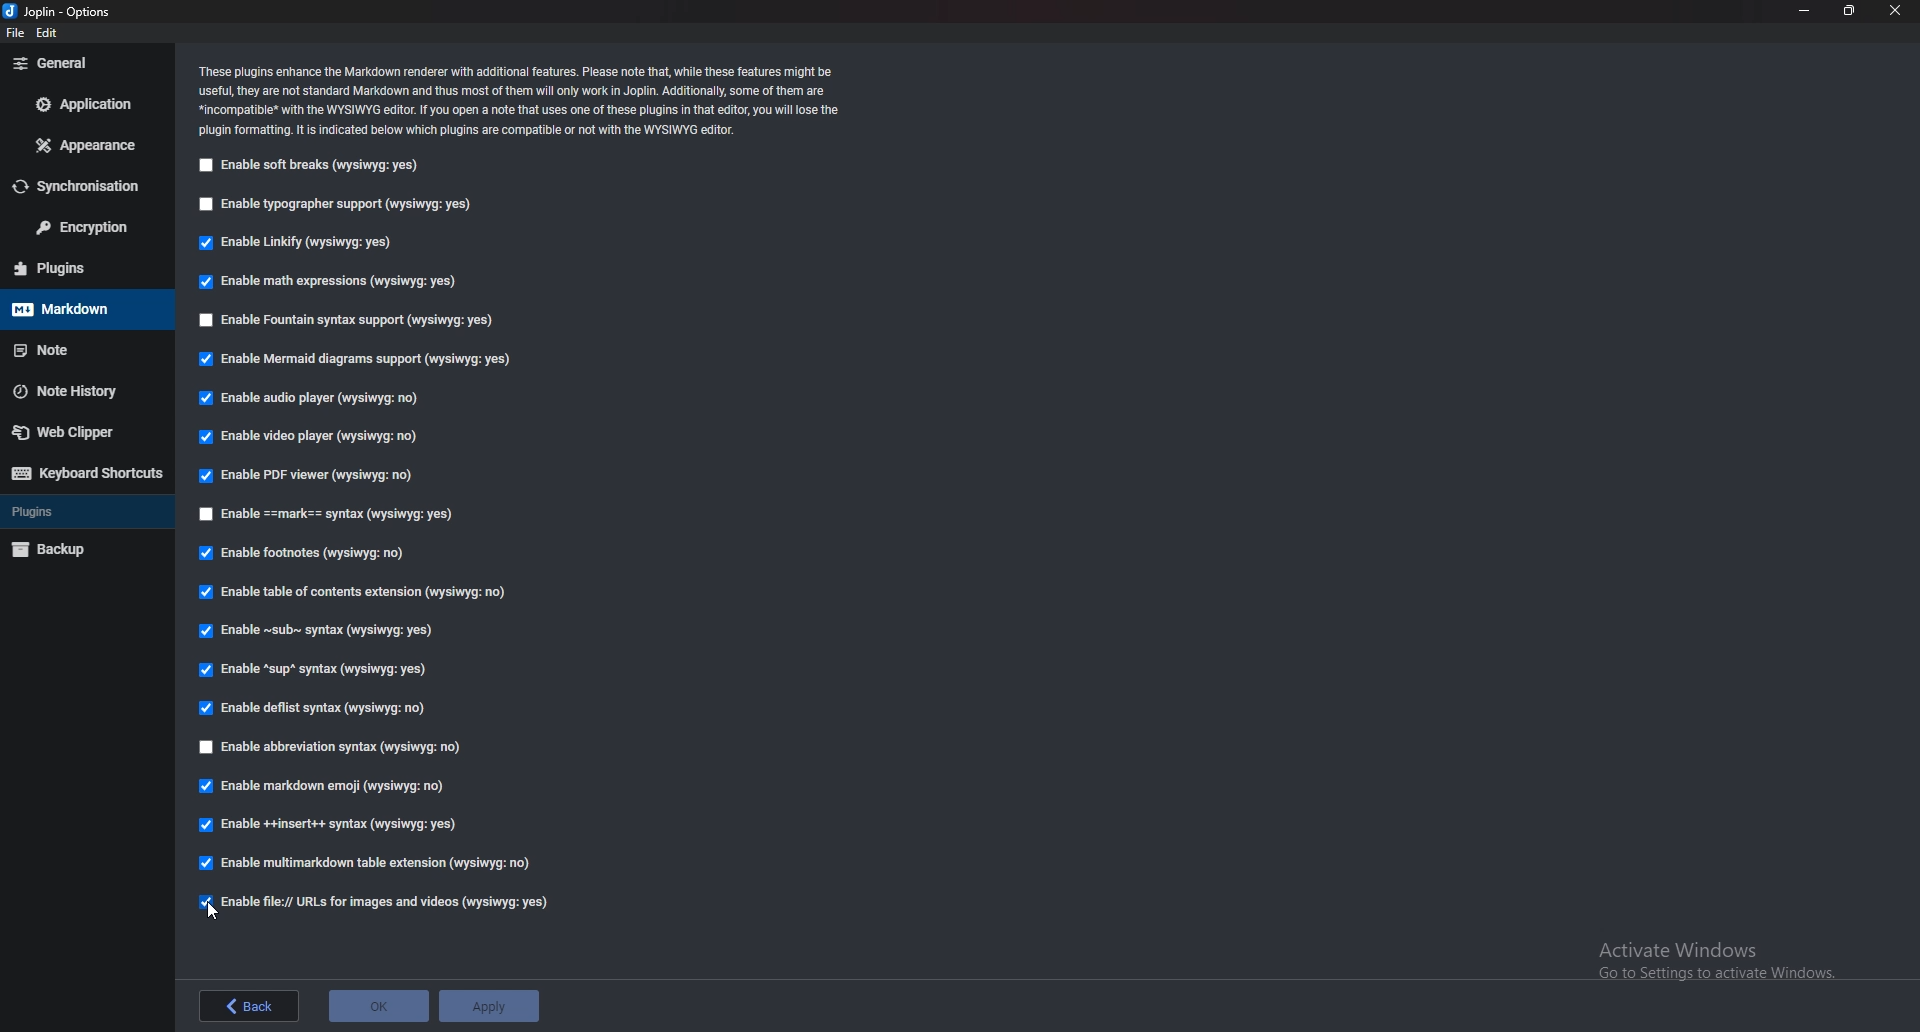 Image resolution: width=1920 pixels, height=1032 pixels. Describe the element at coordinates (357, 360) in the screenshot. I see `Enable mermaid diagrams` at that location.